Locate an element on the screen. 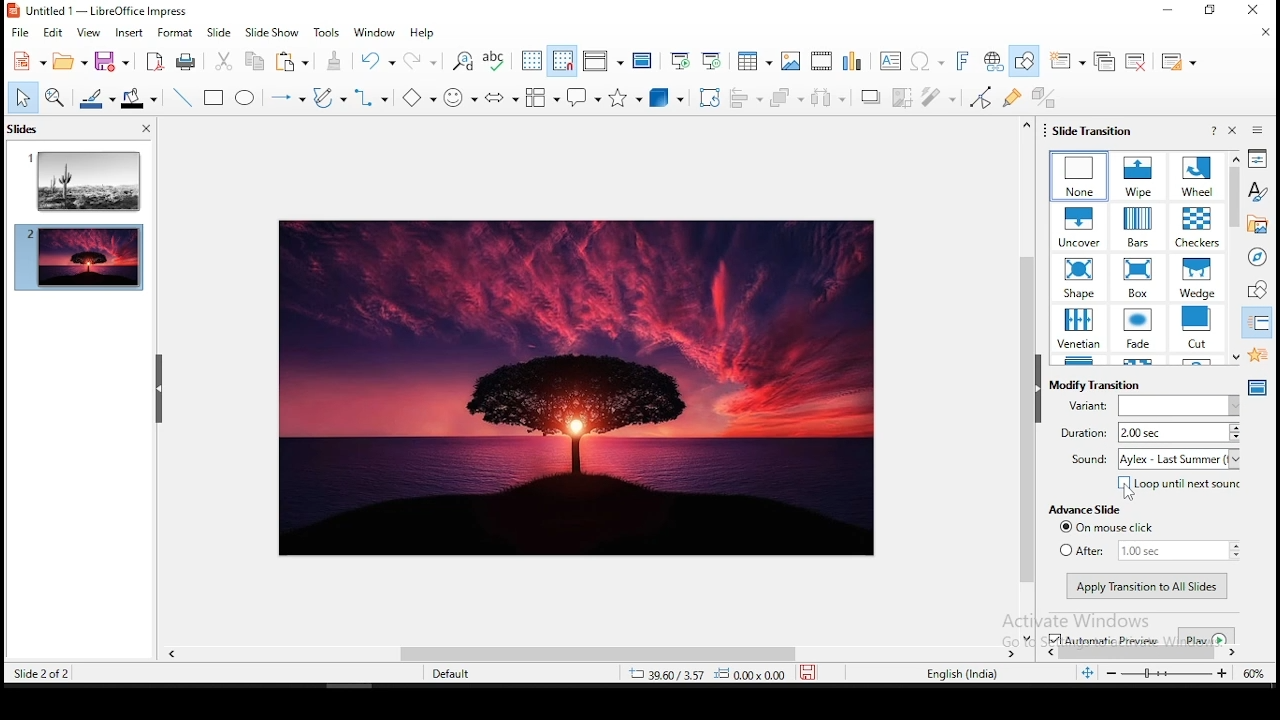 The height and width of the screenshot is (720, 1280). transition effects is located at coordinates (1138, 176).